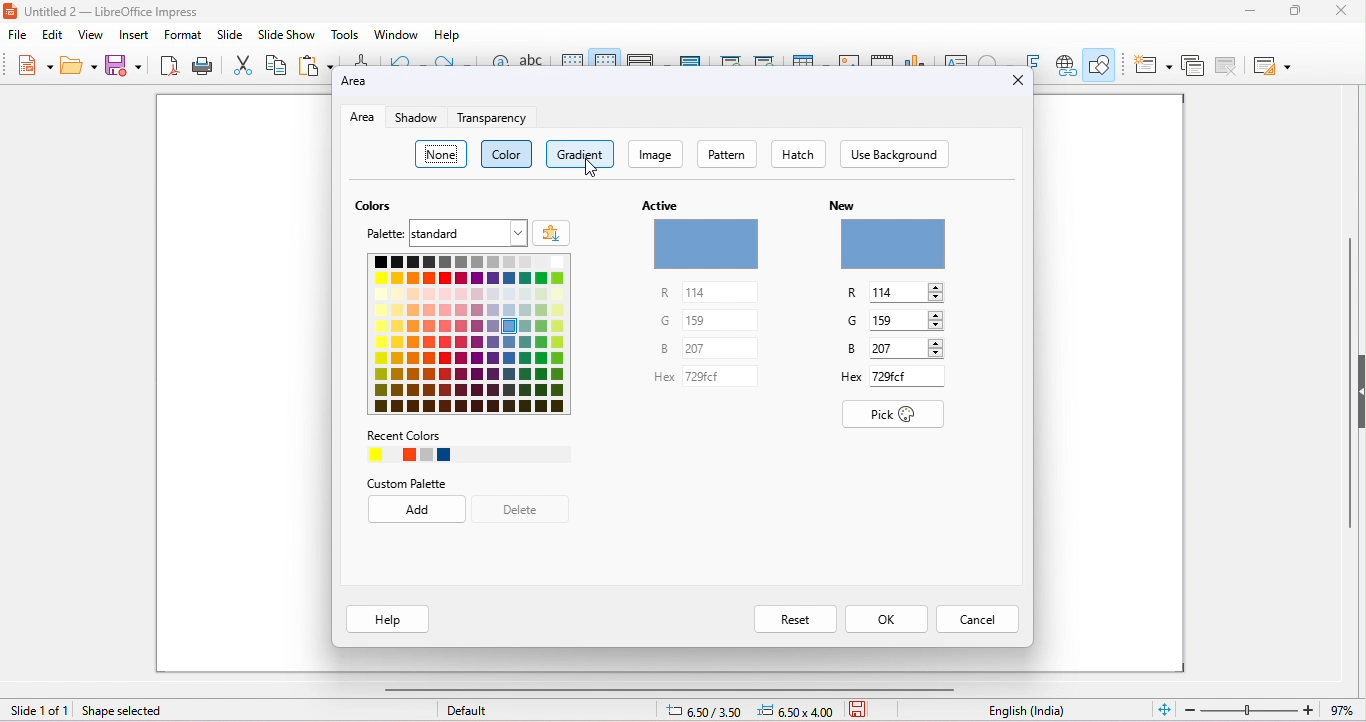  Describe the element at coordinates (797, 154) in the screenshot. I see `hatch` at that location.